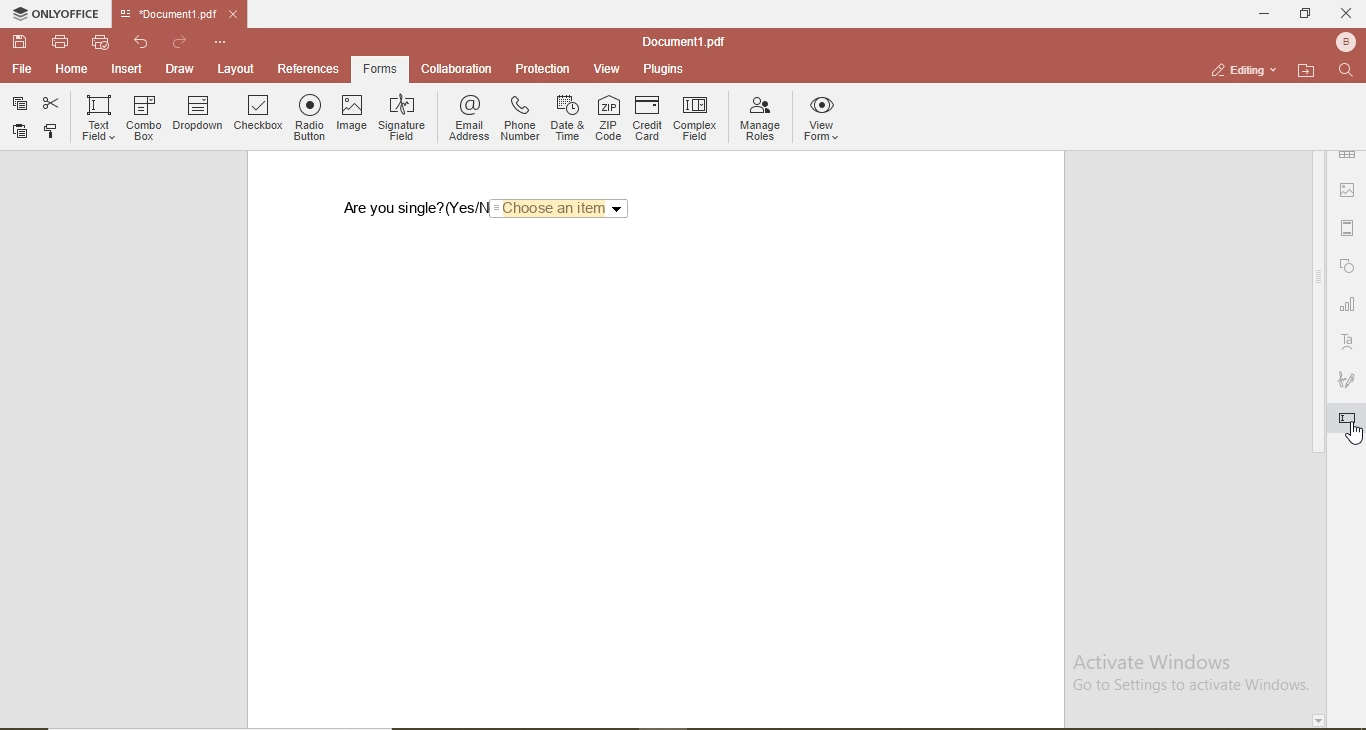 The image size is (1366, 730). Describe the element at coordinates (180, 43) in the screenshot. I see `redo` at that location.